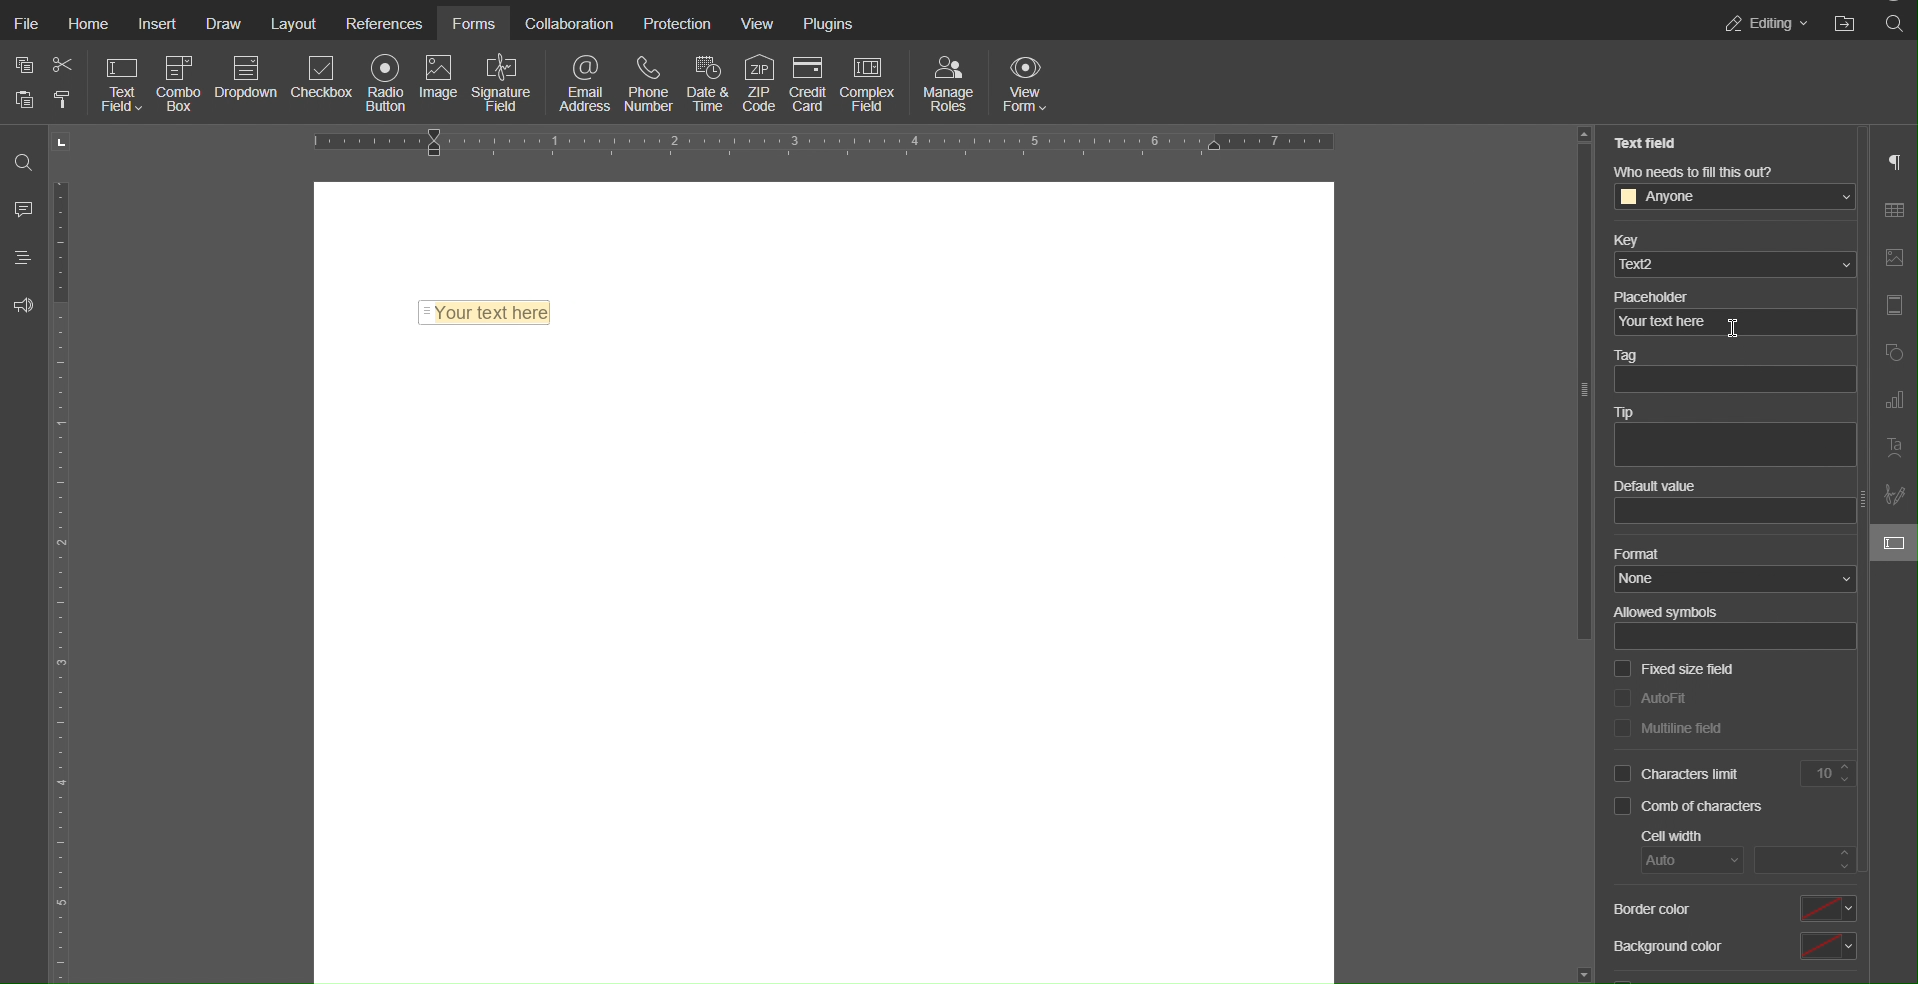 Image resolution: width=1918 pixels, height=984 pixels. I want to click on Key, so click(1730, 254).